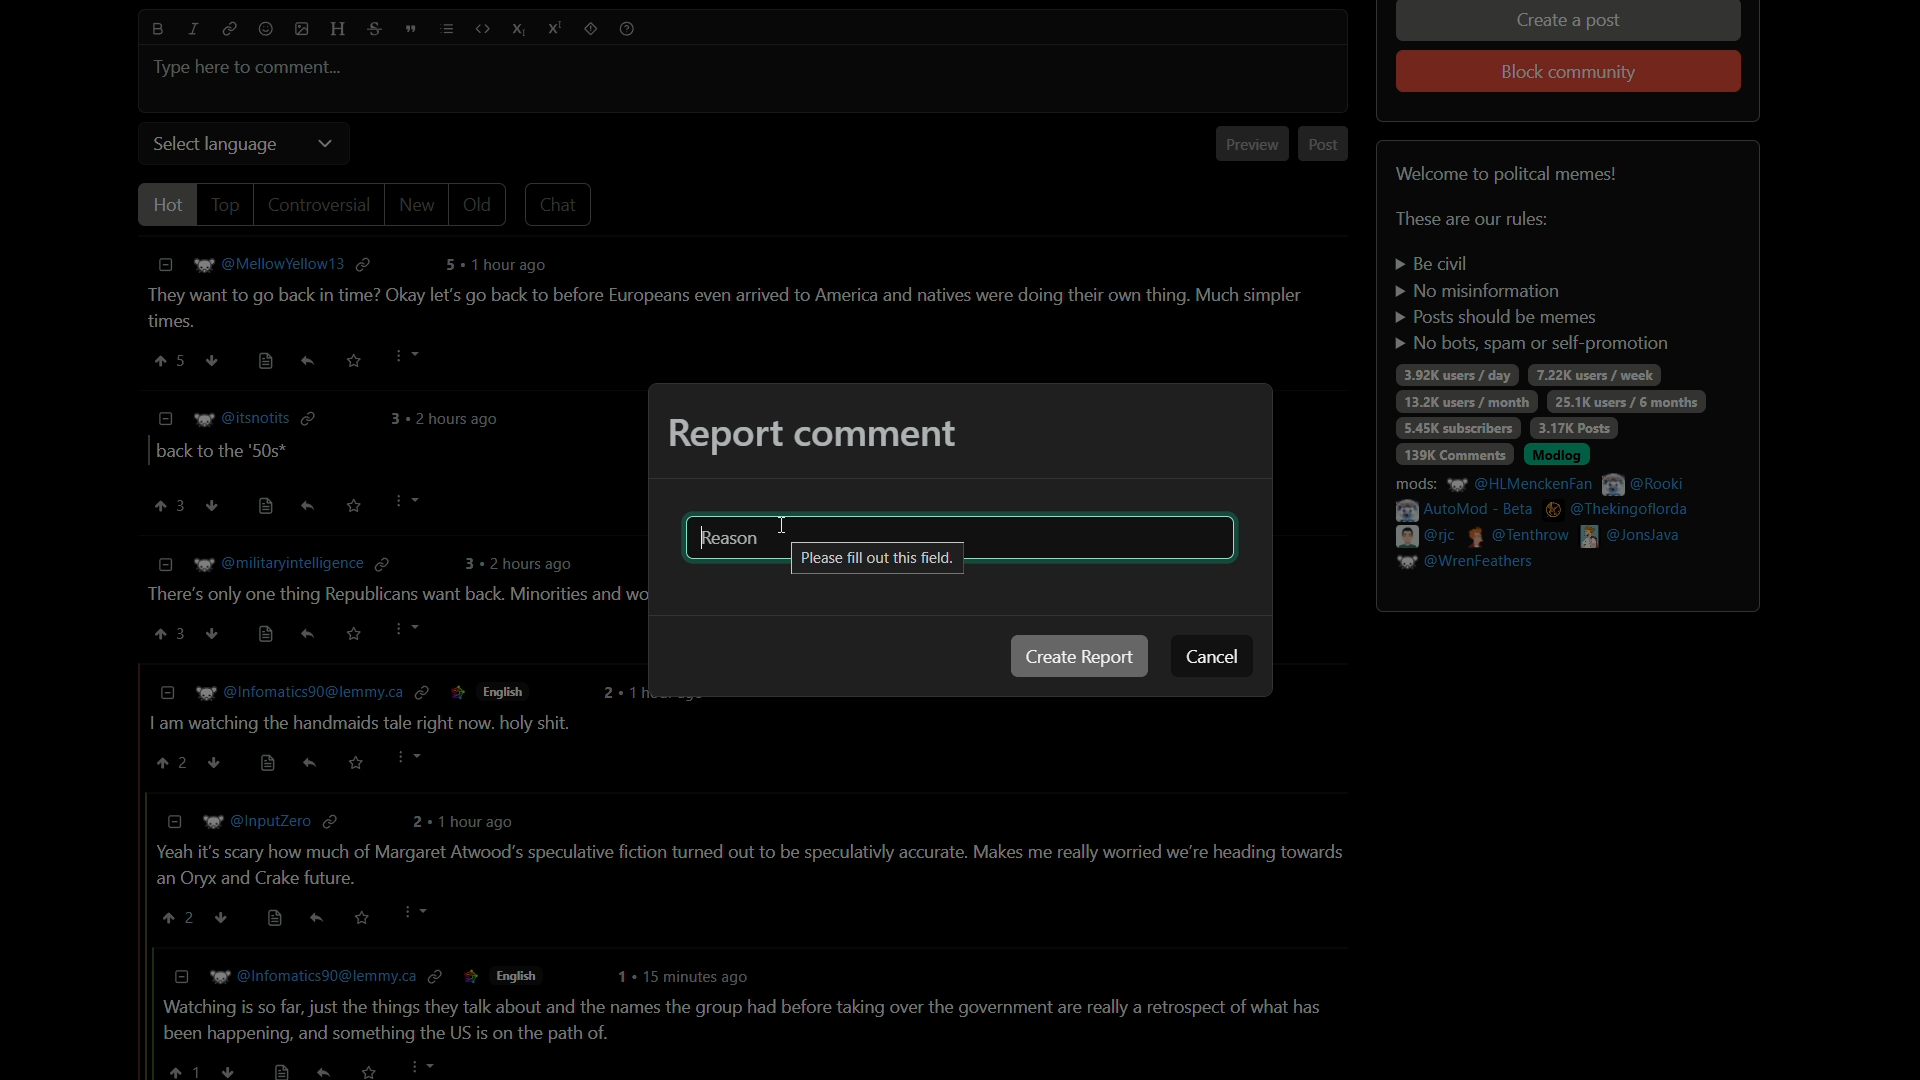 This screenshot has width=1920, height=1080. I want to click on ownvote, so click(214, 505).